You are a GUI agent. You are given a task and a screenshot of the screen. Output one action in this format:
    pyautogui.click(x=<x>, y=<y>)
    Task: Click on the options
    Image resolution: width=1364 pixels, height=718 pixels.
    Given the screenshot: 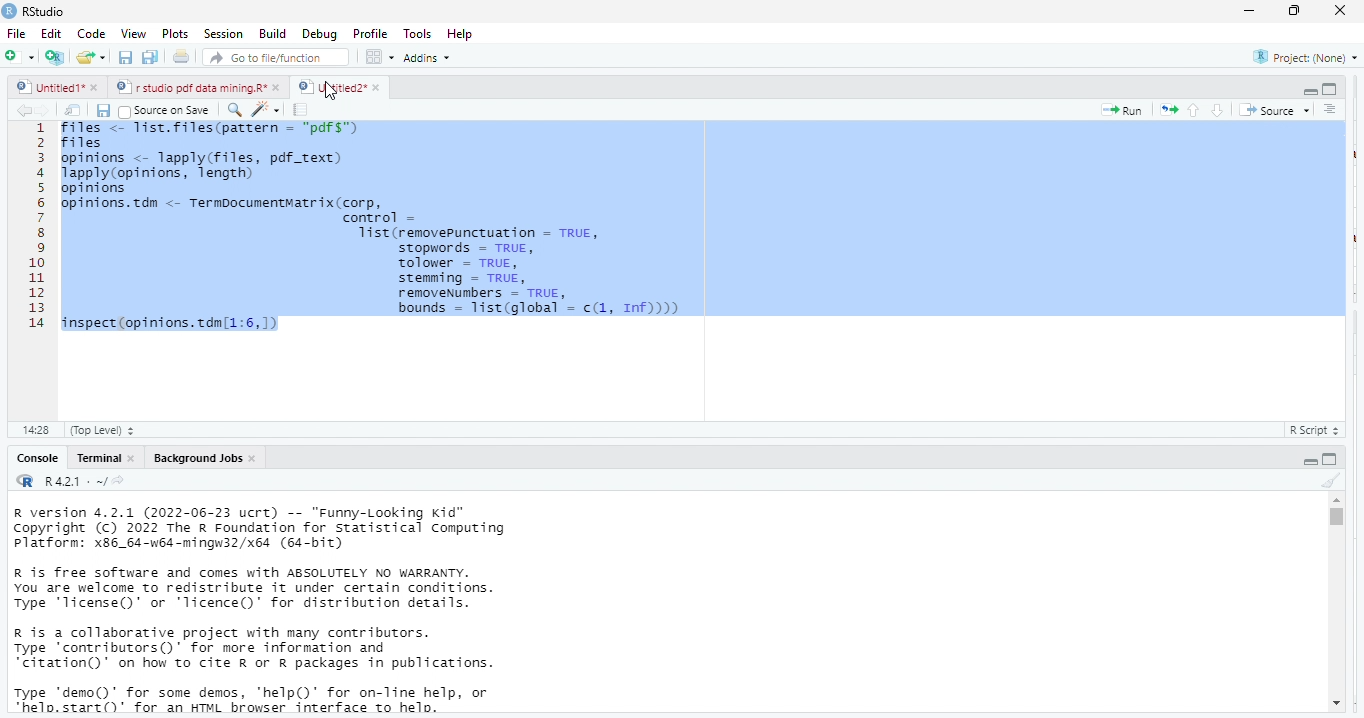 What is the action you would take?
    pyautogui.click(x=381, y=56)
    